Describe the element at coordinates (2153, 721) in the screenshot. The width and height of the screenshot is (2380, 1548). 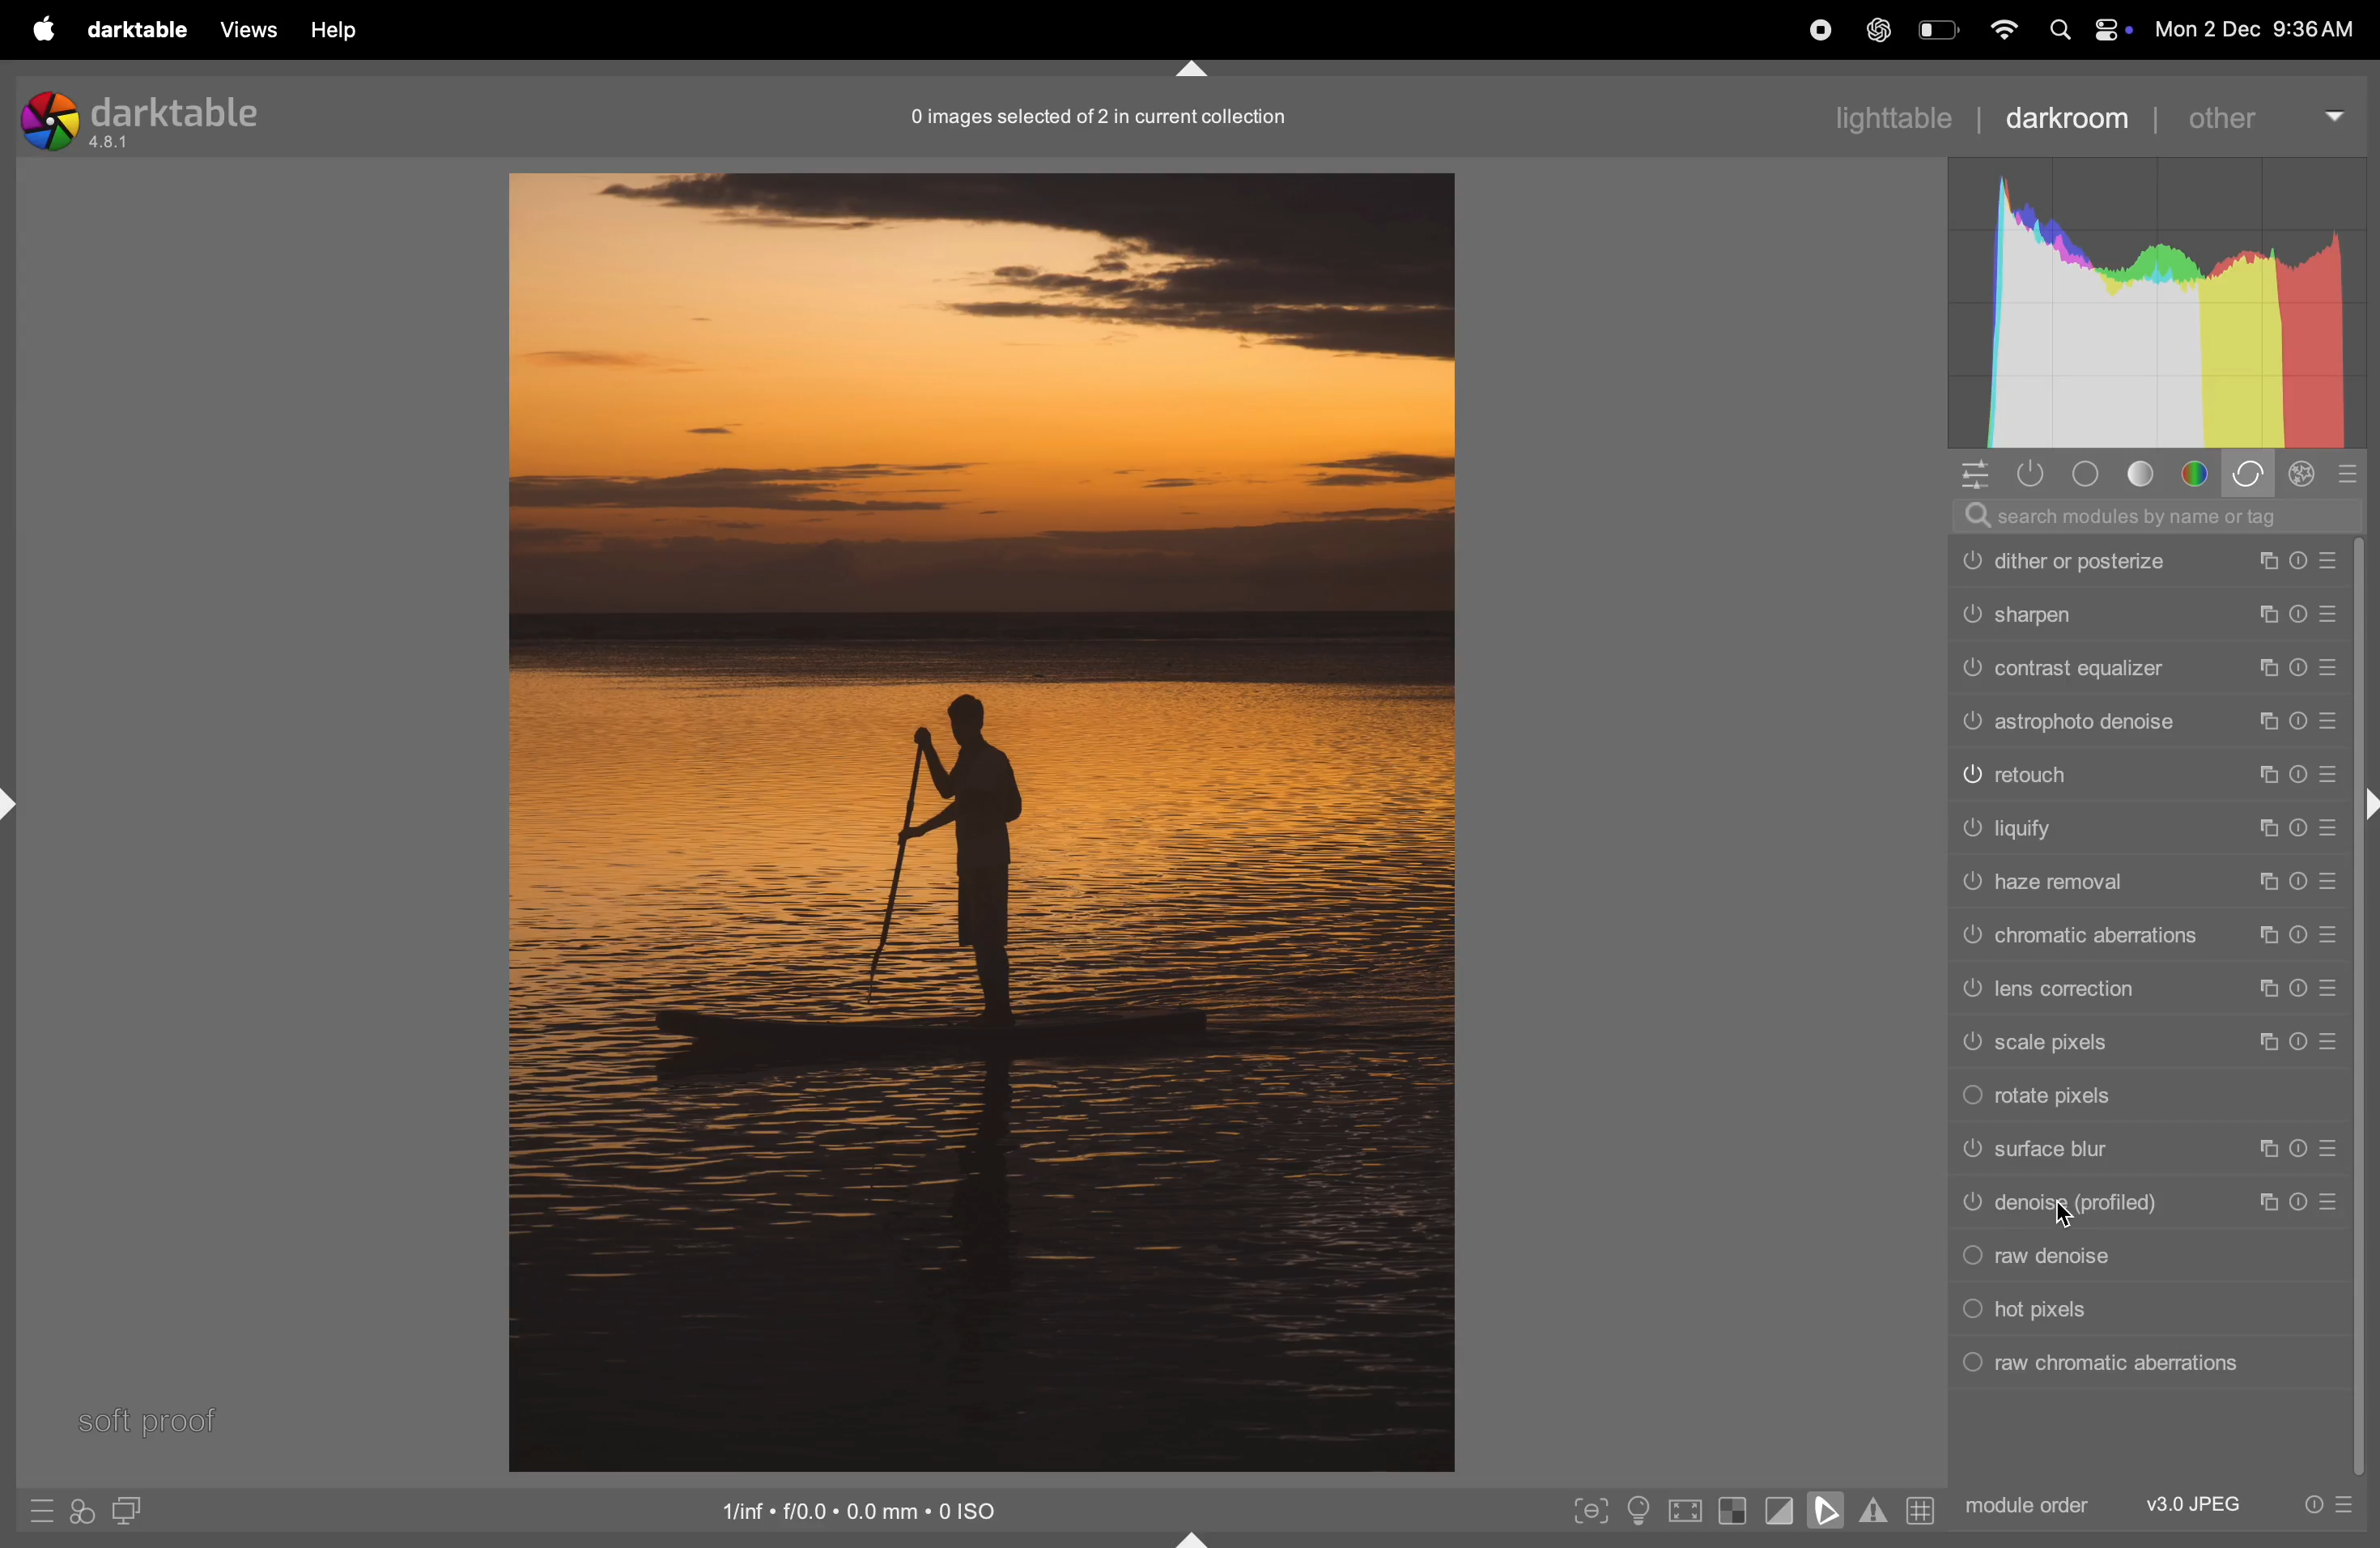
I see `astrophoto denosie` at that location.